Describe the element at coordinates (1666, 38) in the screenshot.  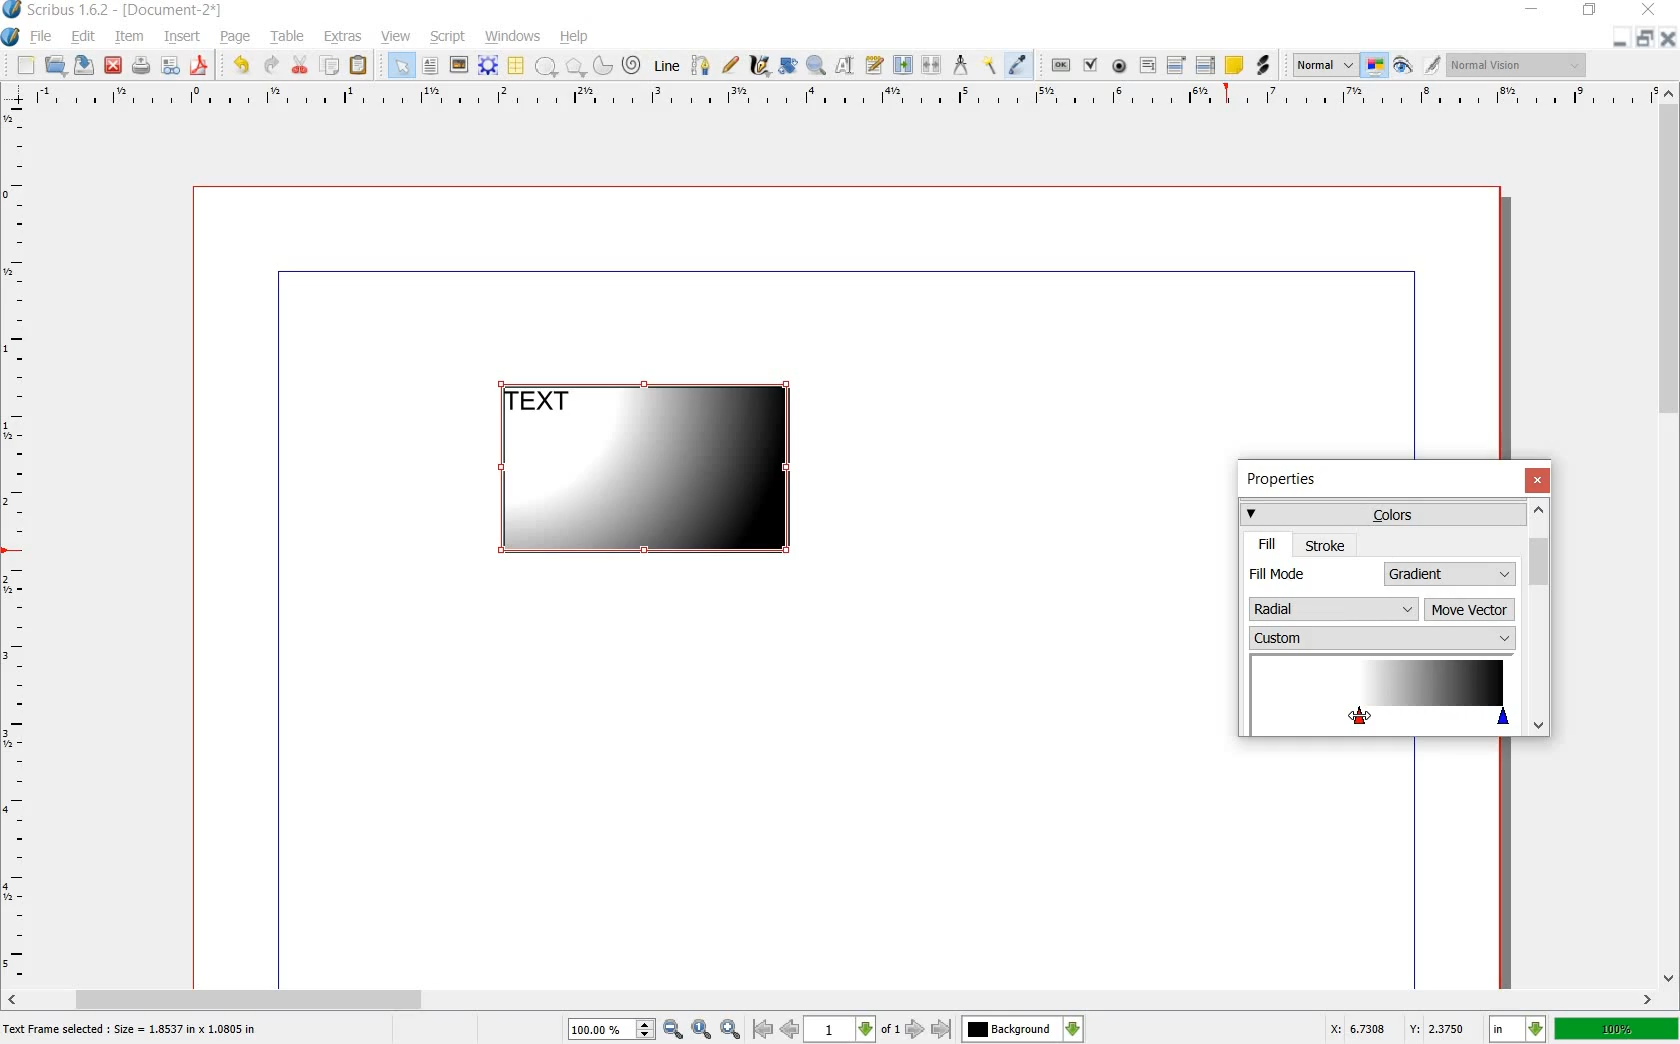
I see `close` at that location.